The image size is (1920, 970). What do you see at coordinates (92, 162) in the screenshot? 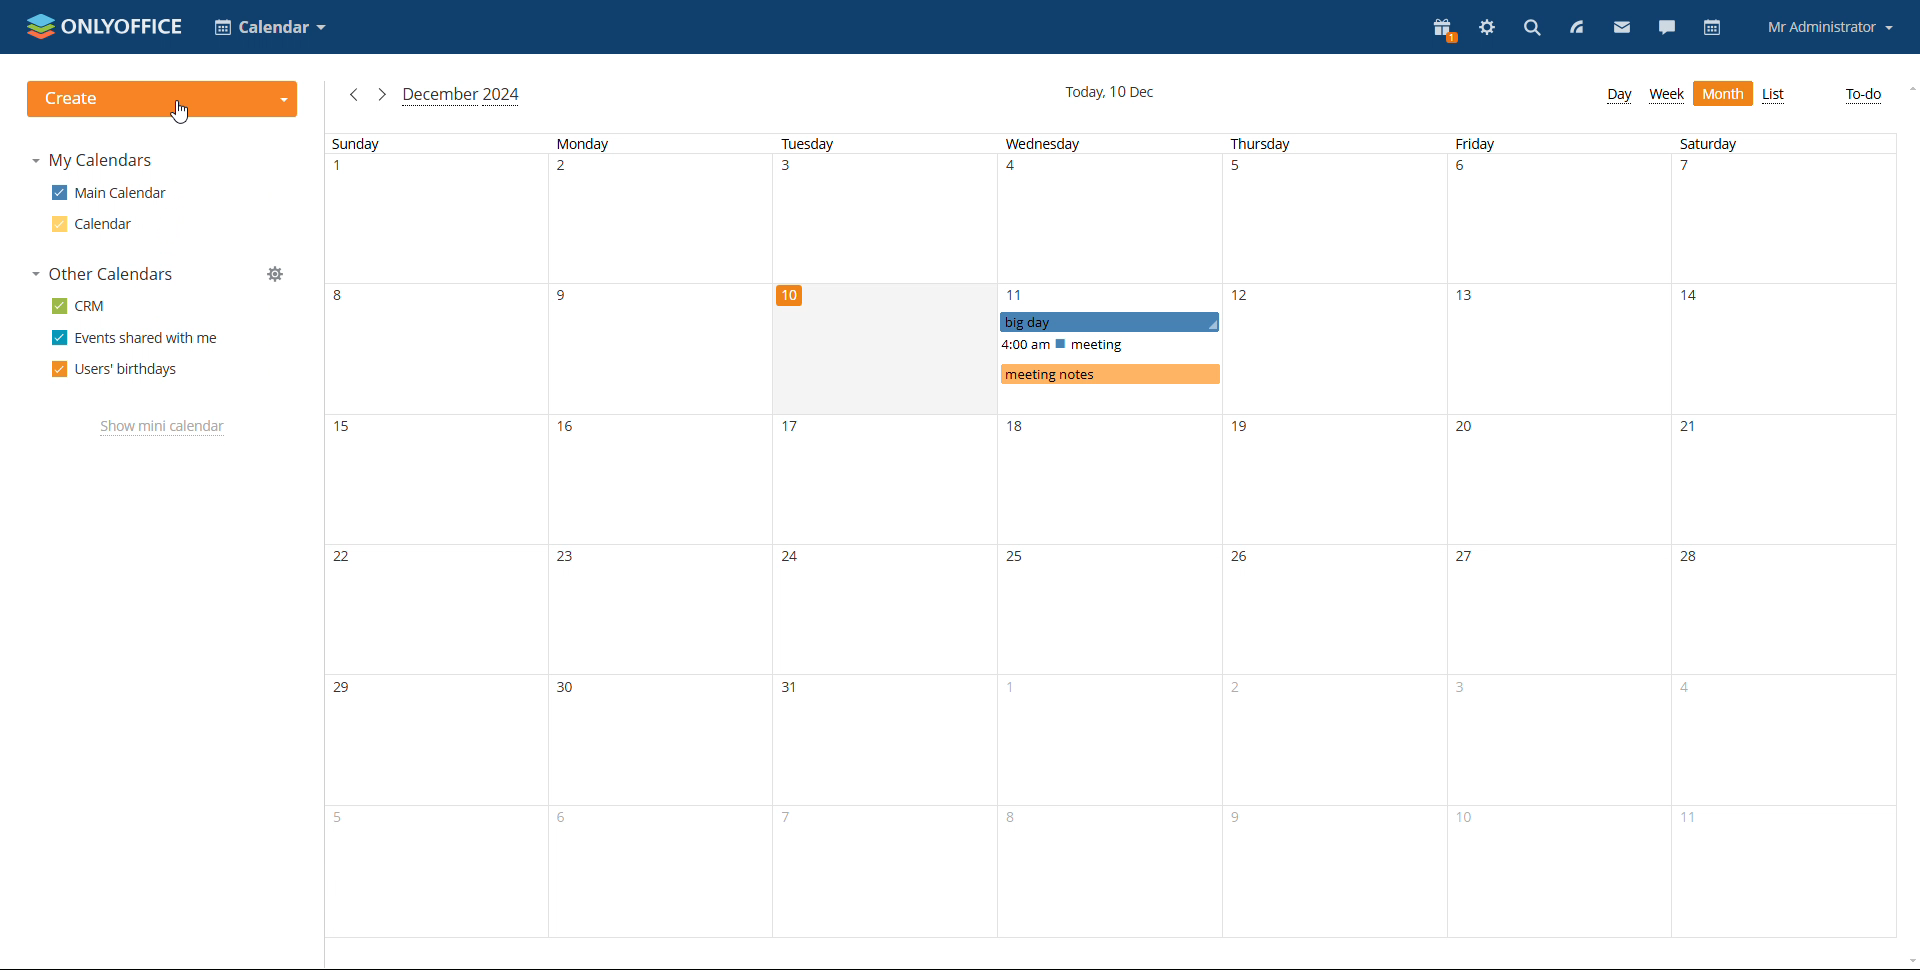
I see `my calendars` at bounding box center [92, 162].